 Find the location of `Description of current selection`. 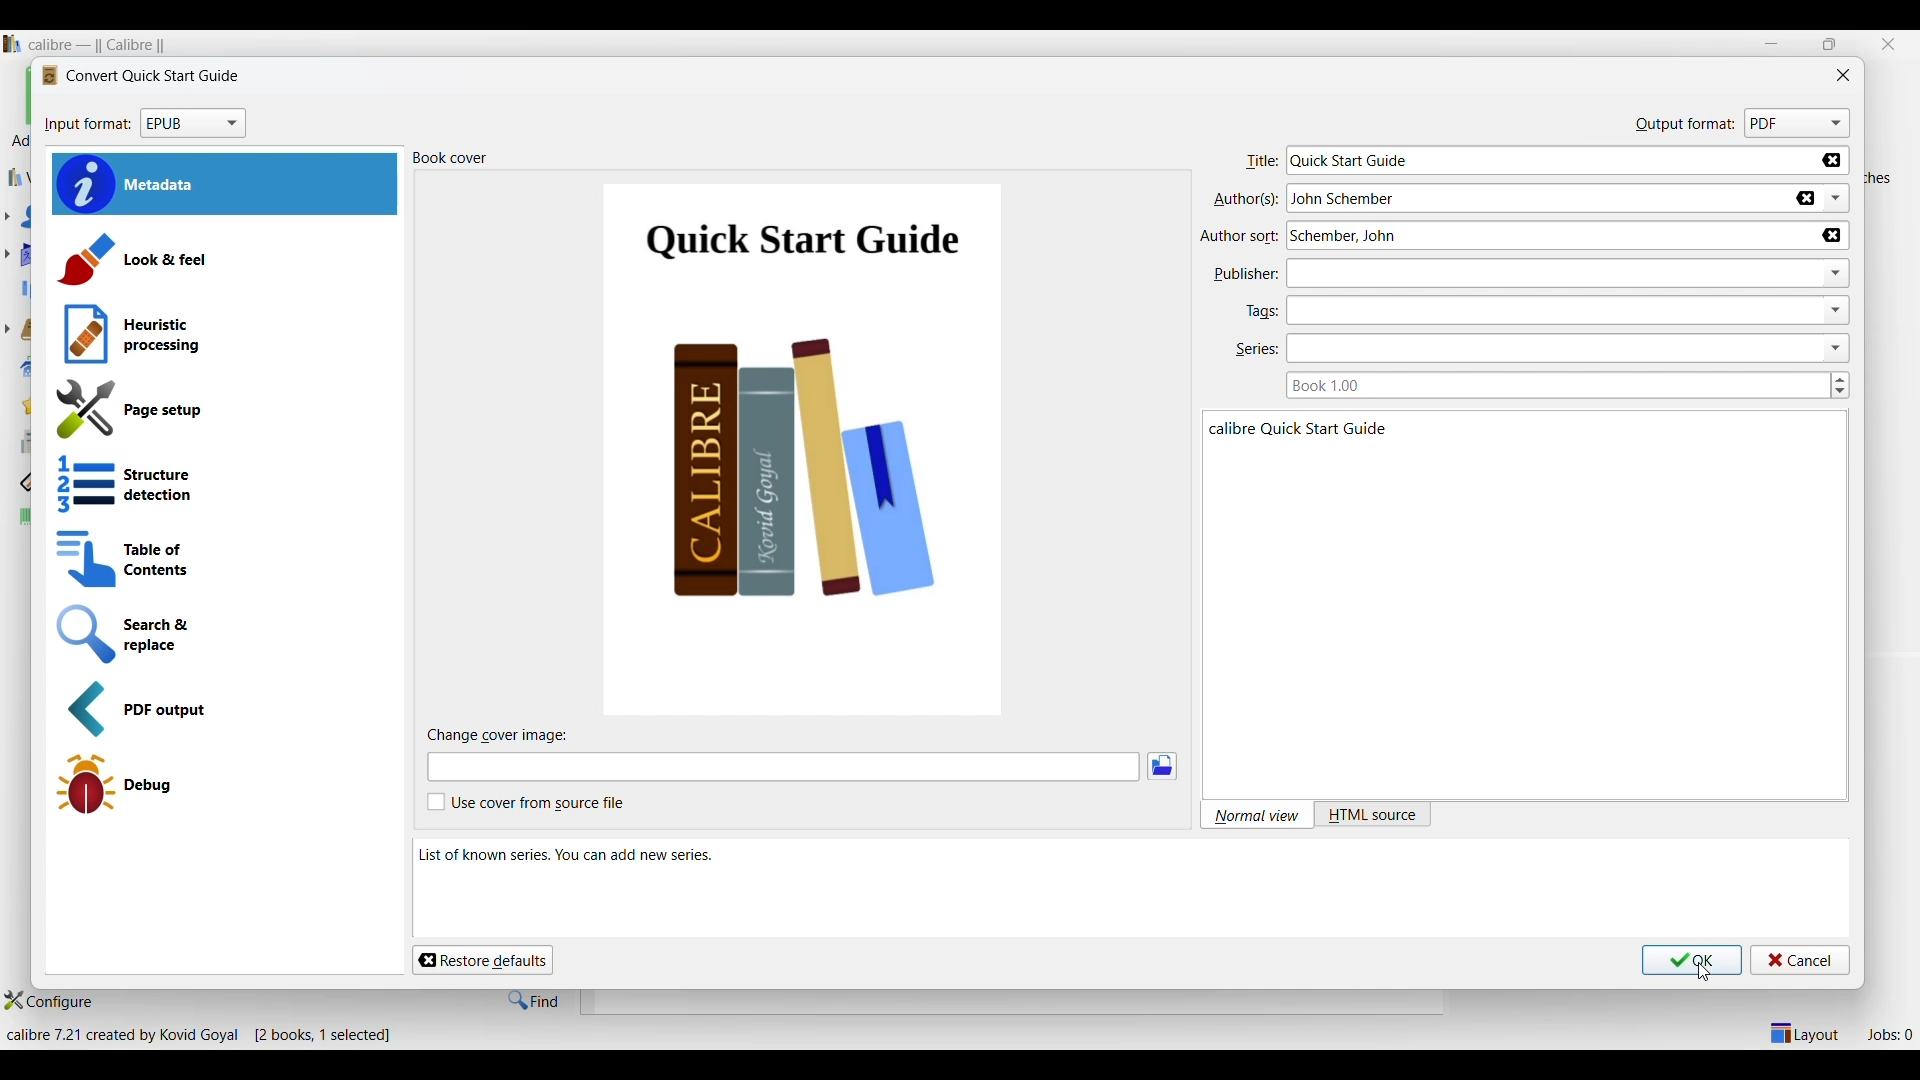

Description of current selection is located at coordinates (1129, 889).